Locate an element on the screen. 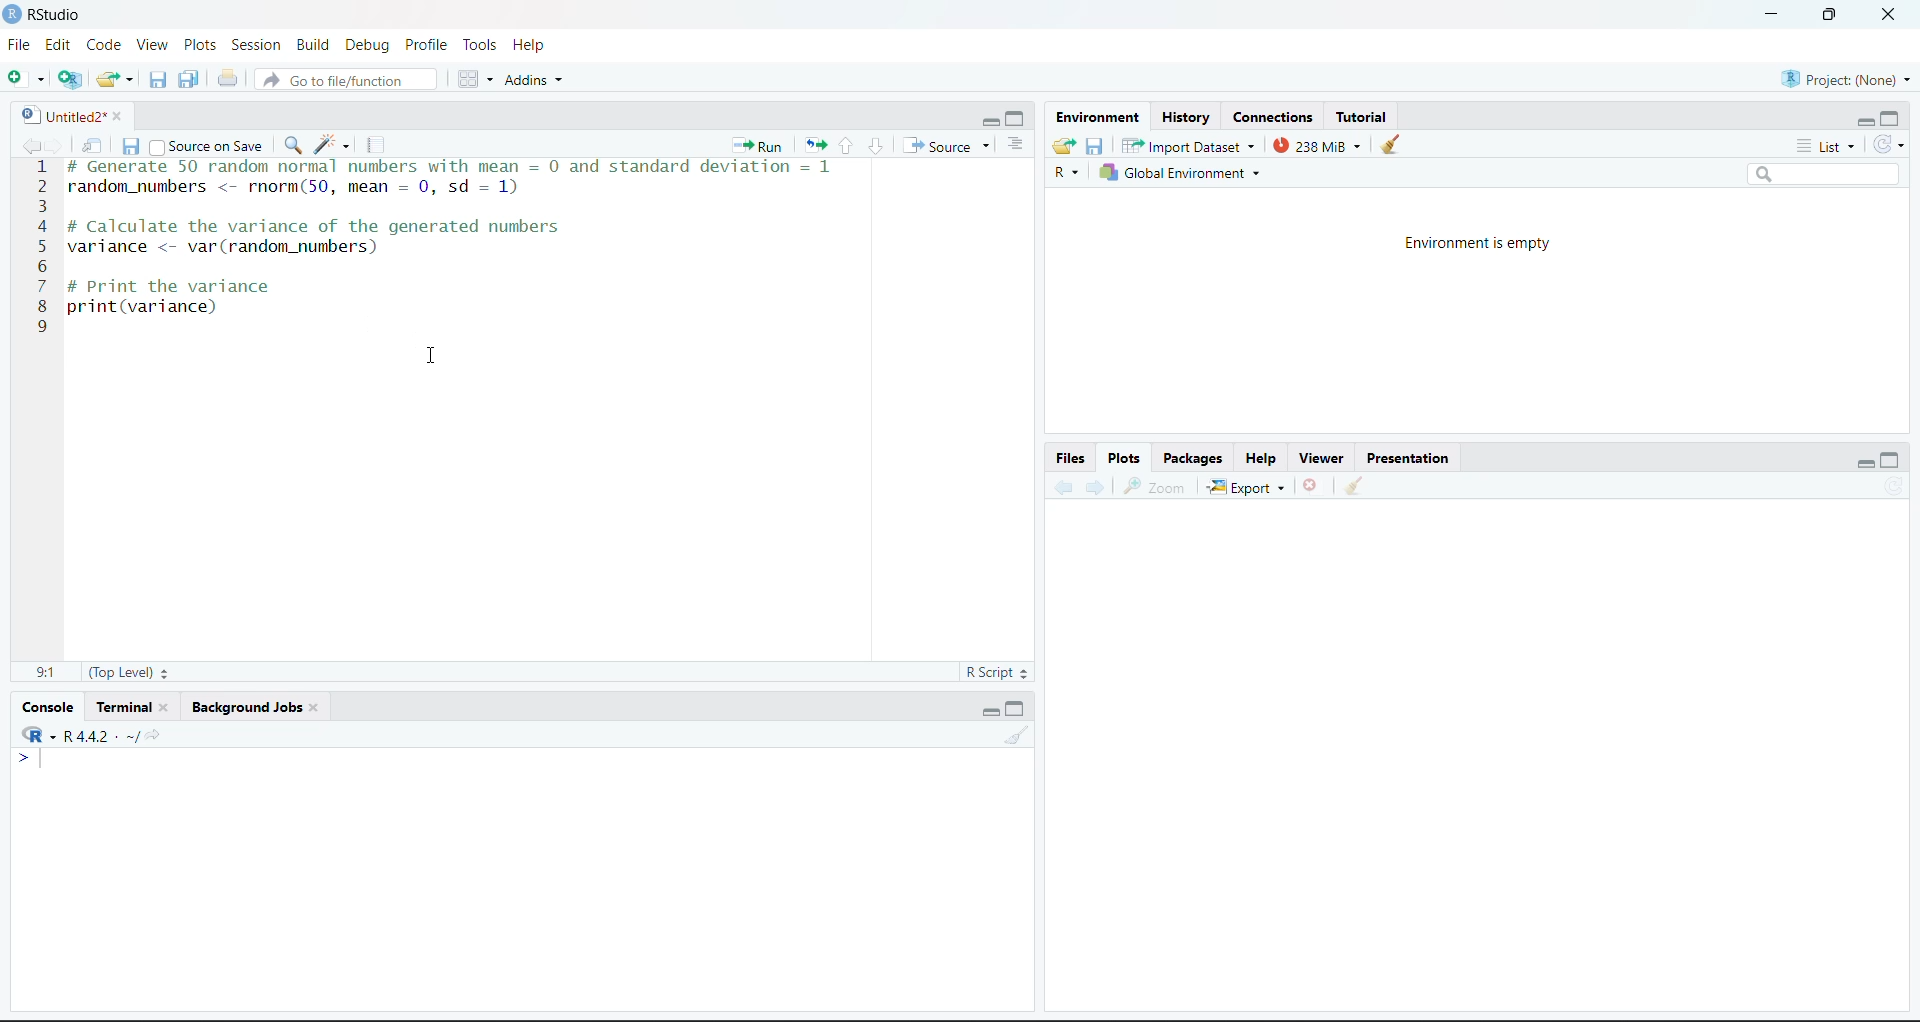 The image size is (1920, 1022). import dataset is located at coordinates (1186, 146).